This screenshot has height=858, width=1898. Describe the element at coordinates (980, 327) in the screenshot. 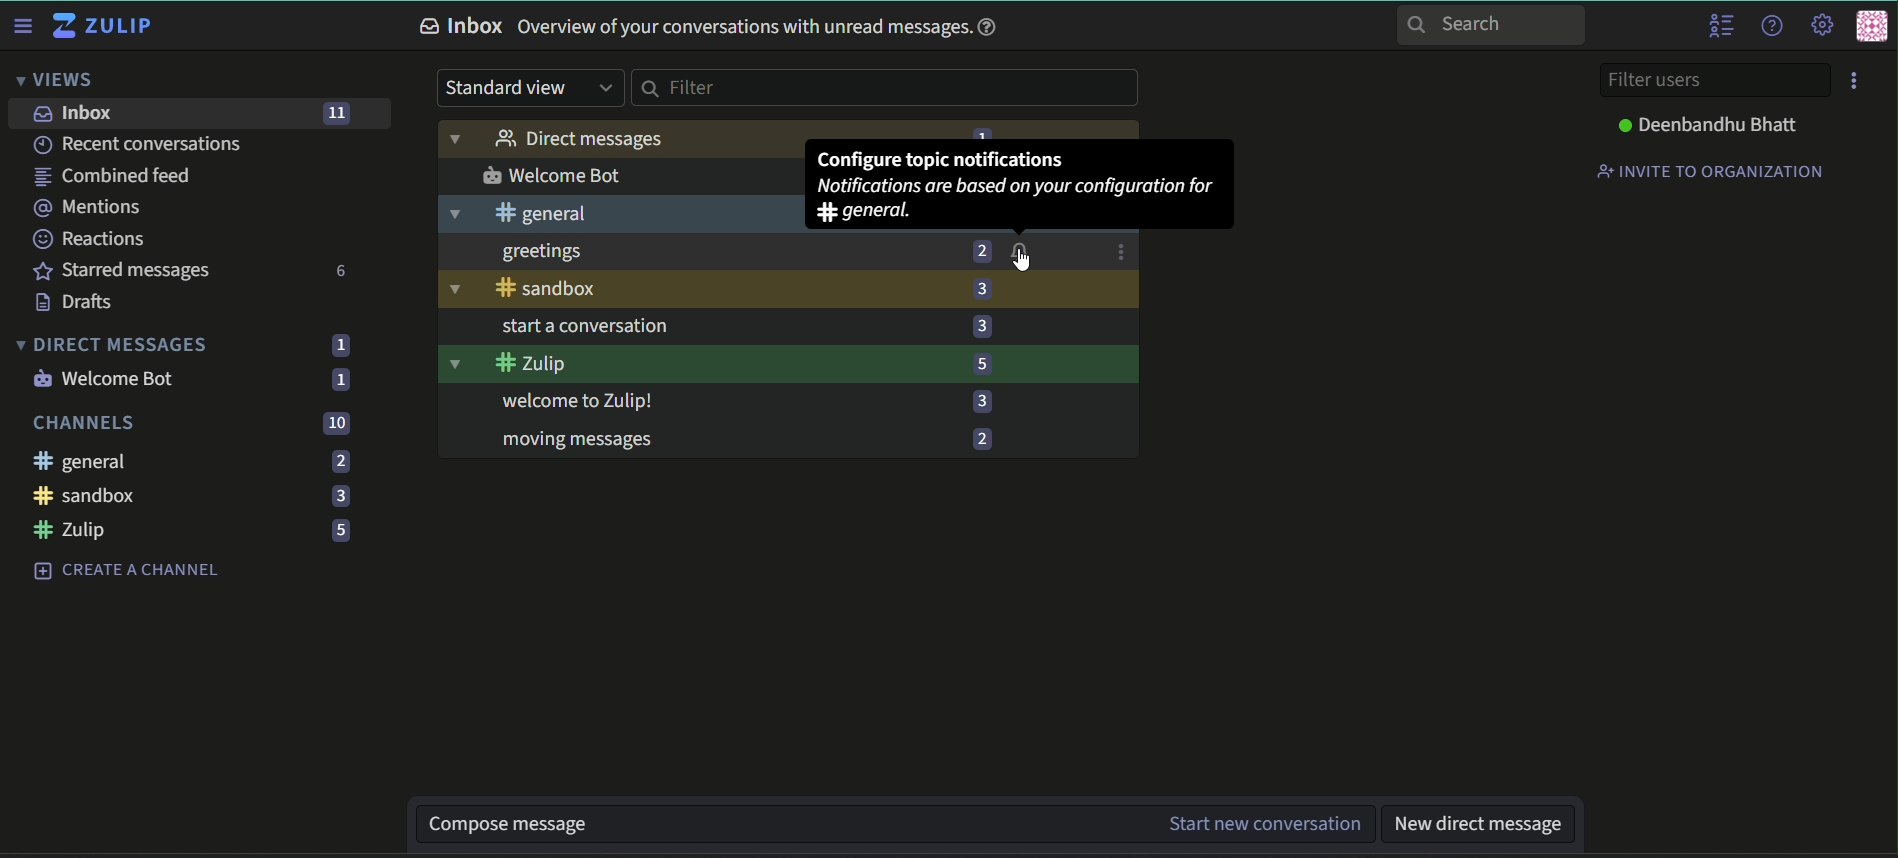

I see `number` at that location.